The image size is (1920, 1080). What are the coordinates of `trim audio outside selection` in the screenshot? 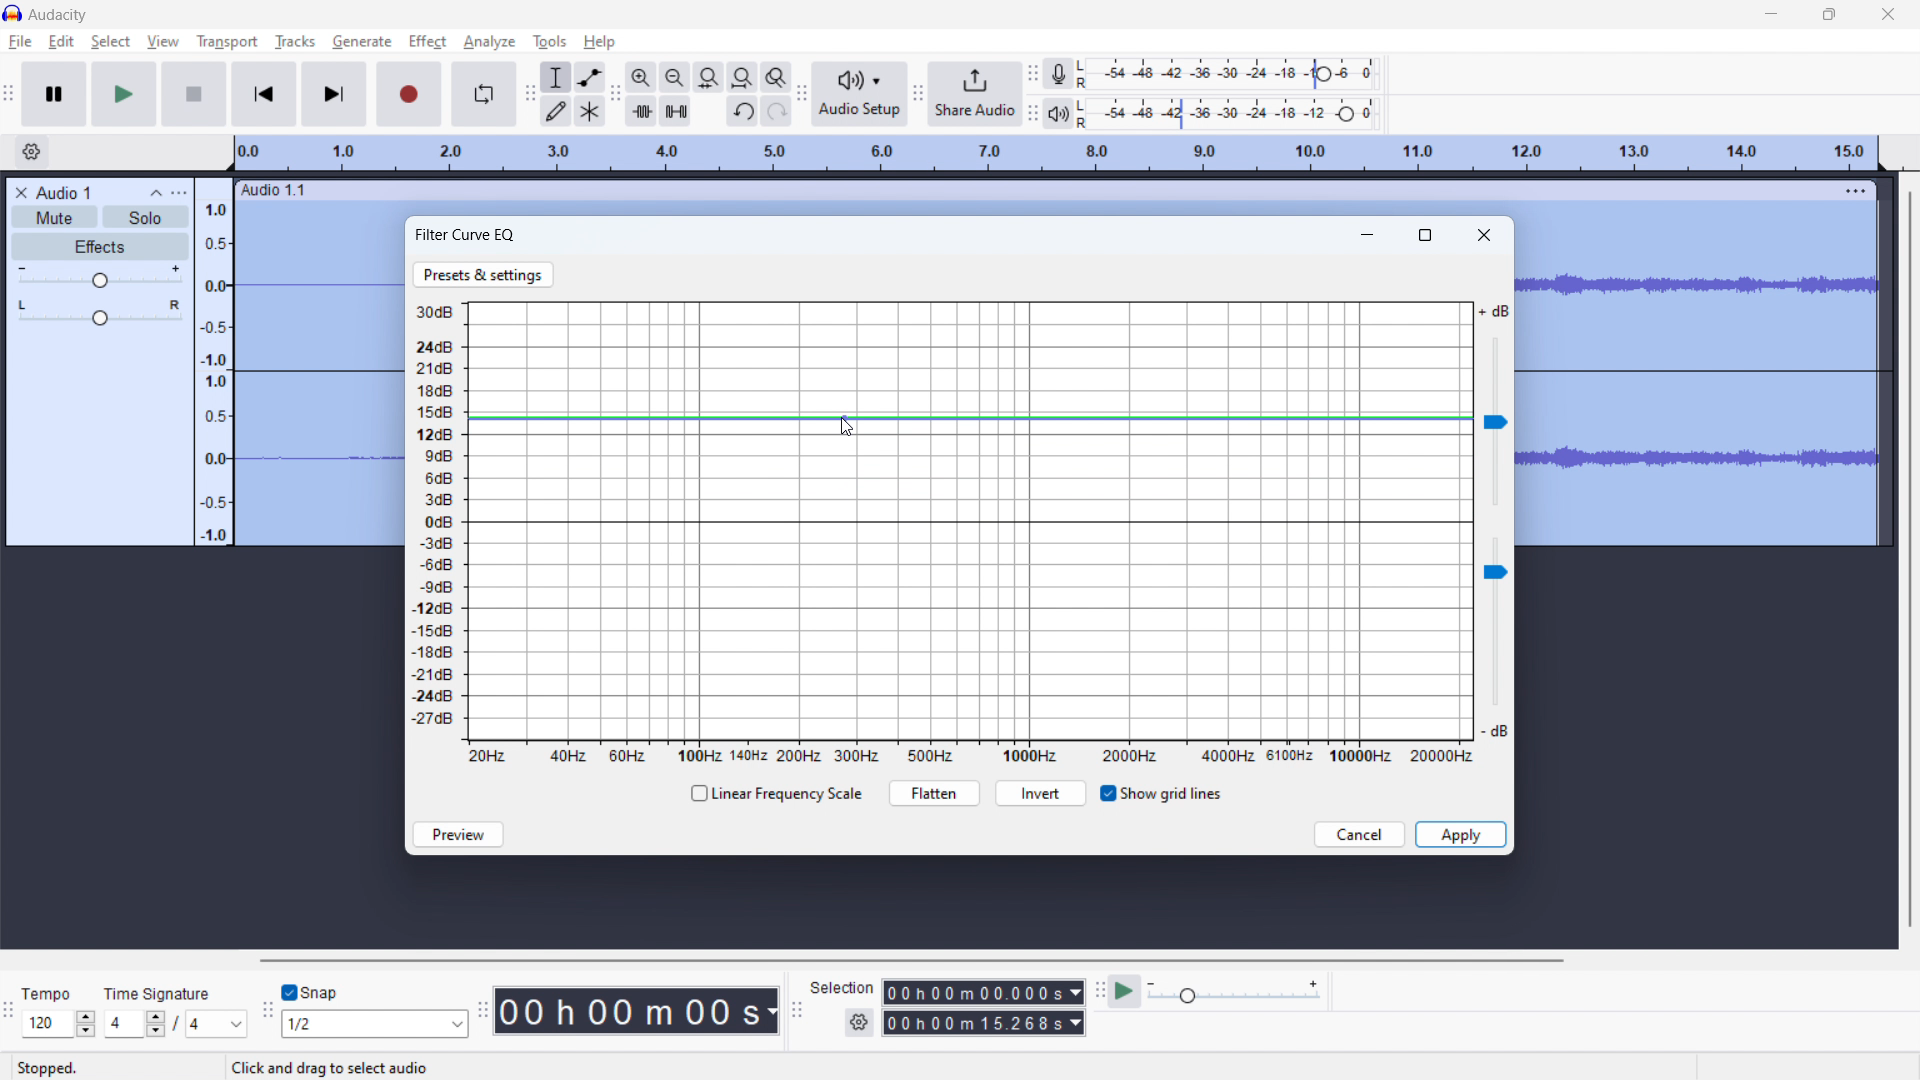 It's located at (641, 110).